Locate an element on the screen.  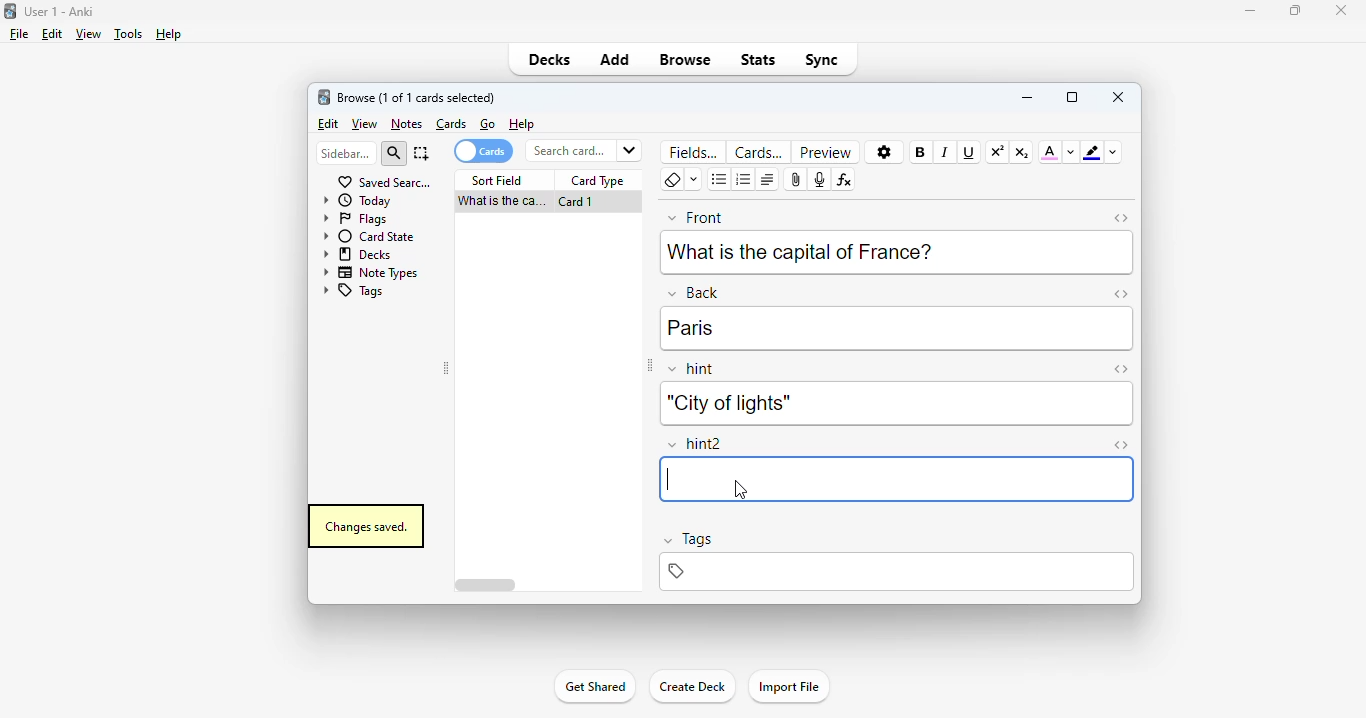
cards is located at coordinates (452, 124).